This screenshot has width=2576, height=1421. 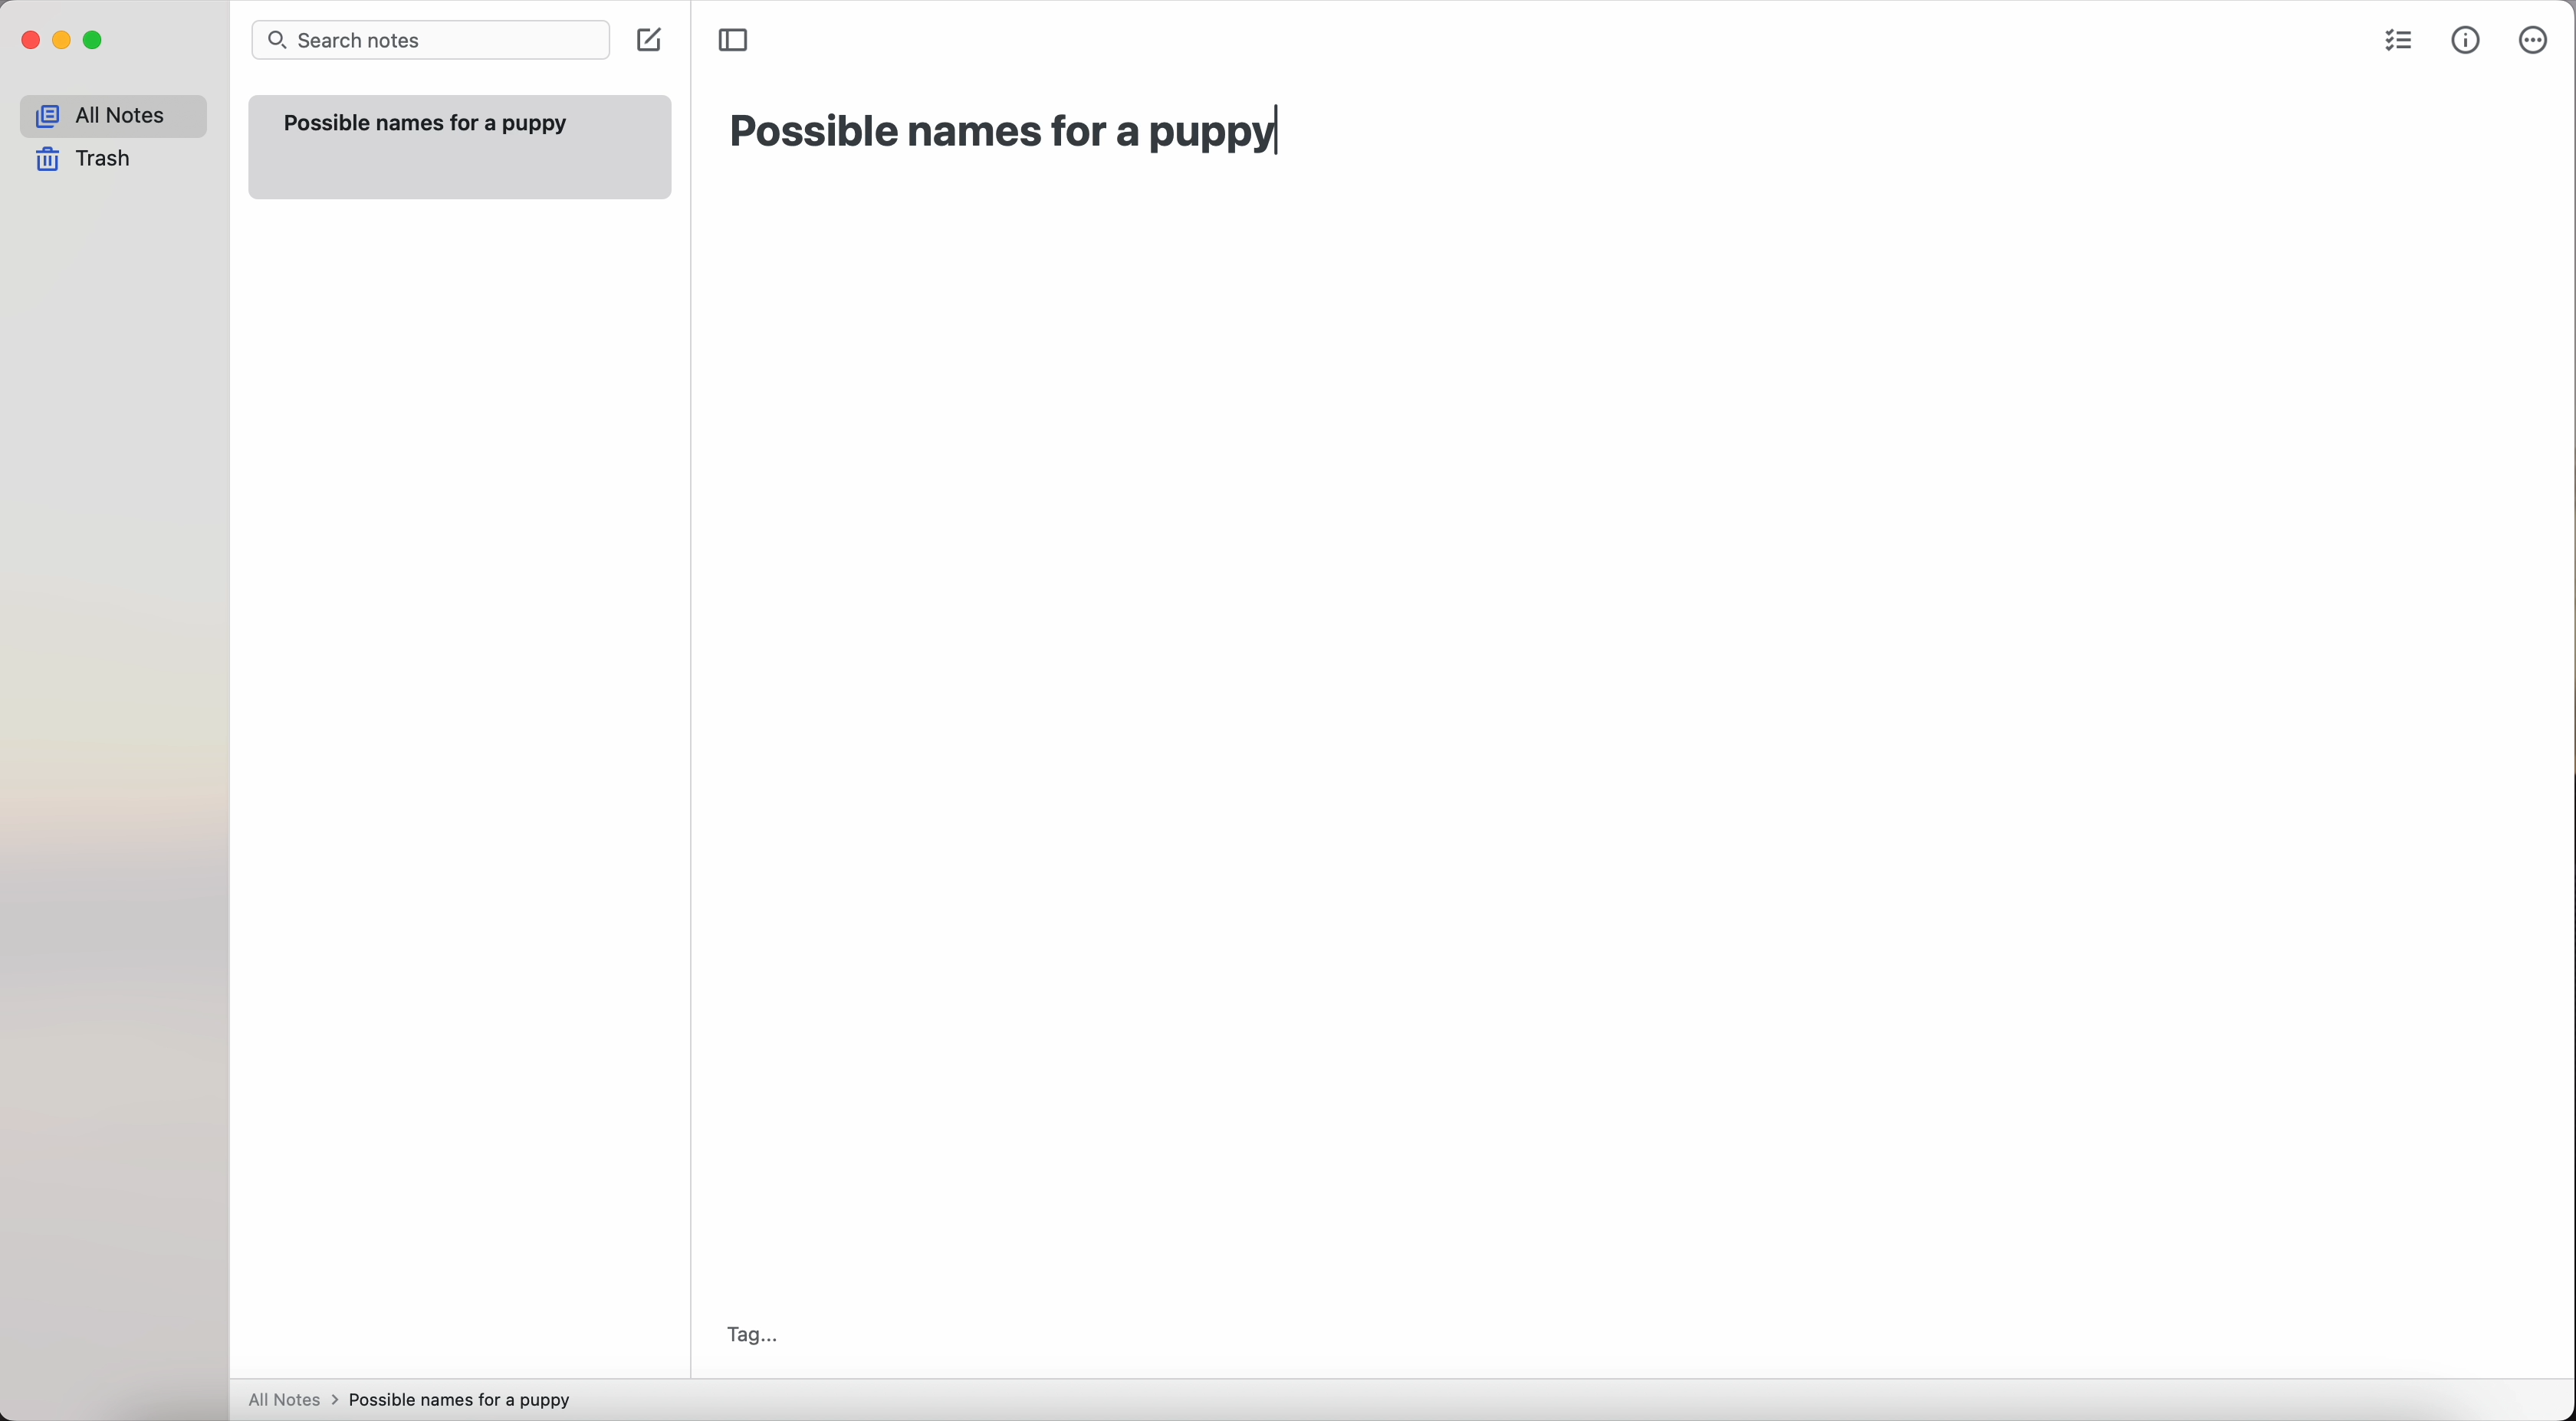 What do you see at coordinates (736, 38) in the screenshot?
I see `toggle sidebar` at bounding box center [736, 38].